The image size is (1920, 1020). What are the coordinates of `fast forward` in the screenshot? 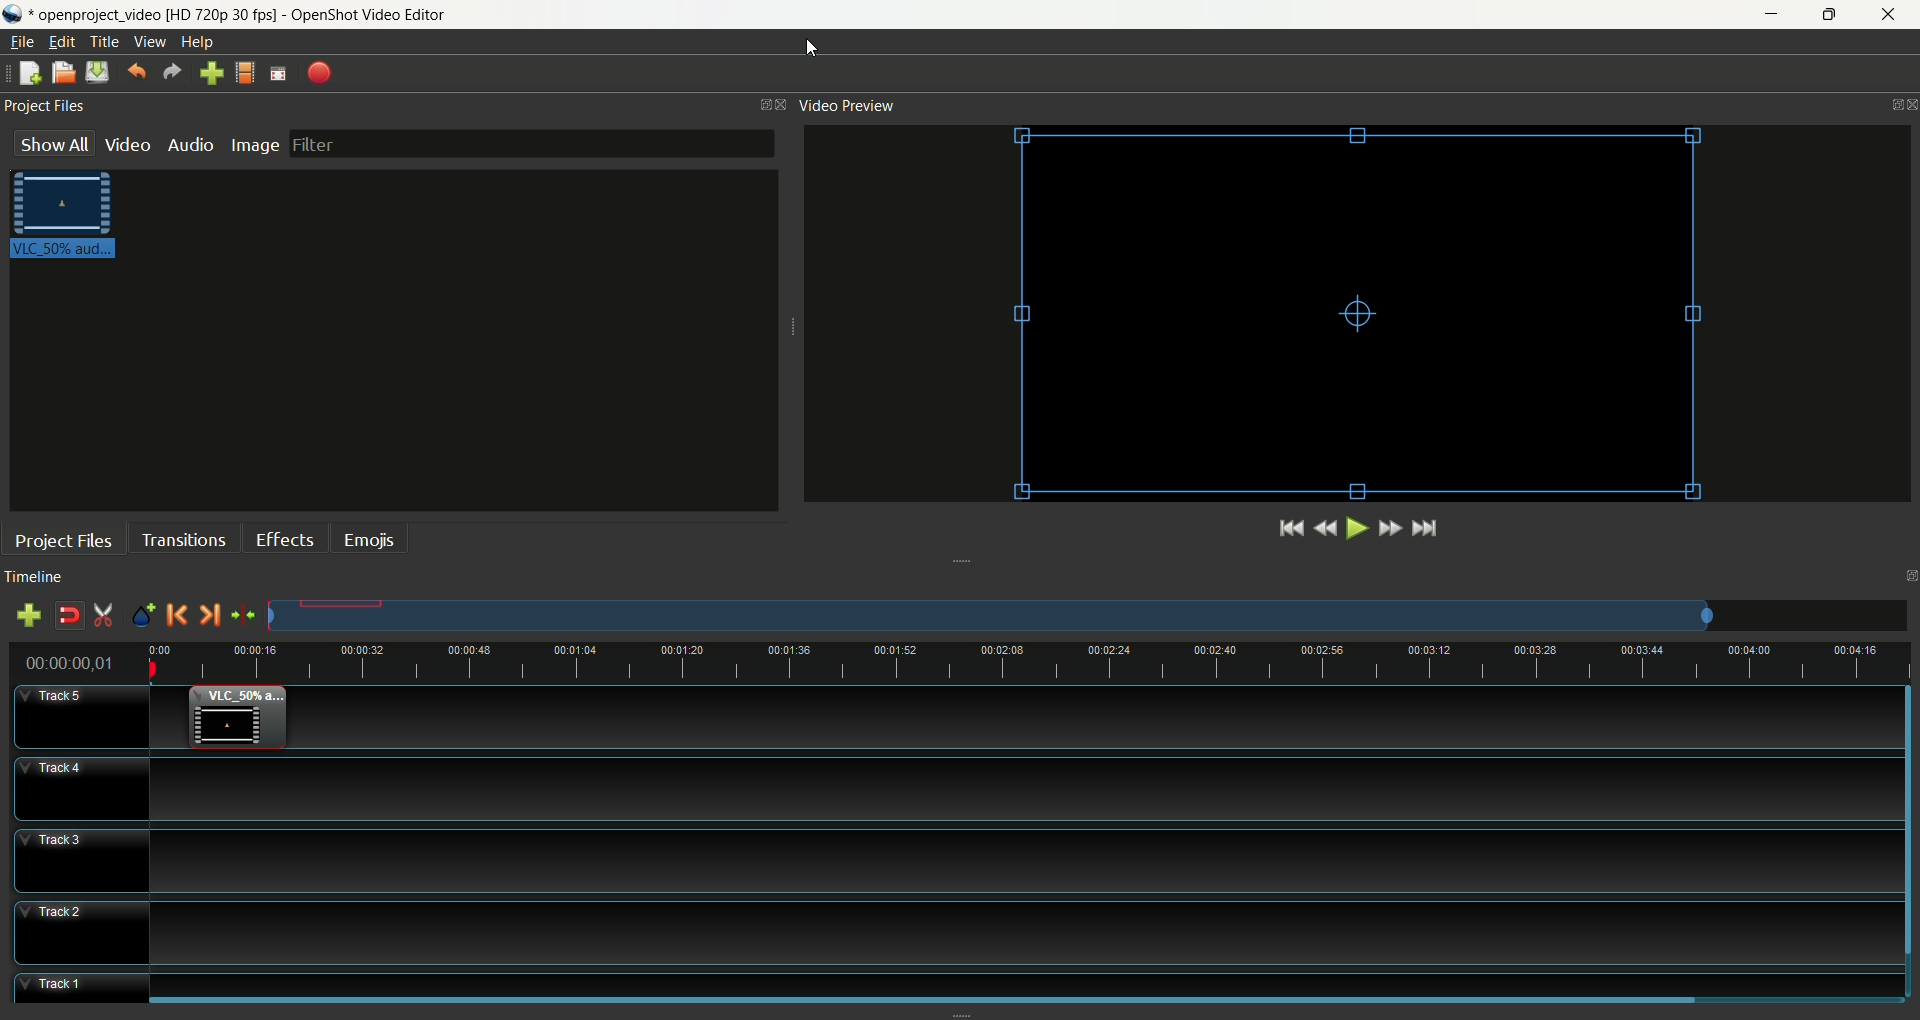 It's located at (1390, 533).